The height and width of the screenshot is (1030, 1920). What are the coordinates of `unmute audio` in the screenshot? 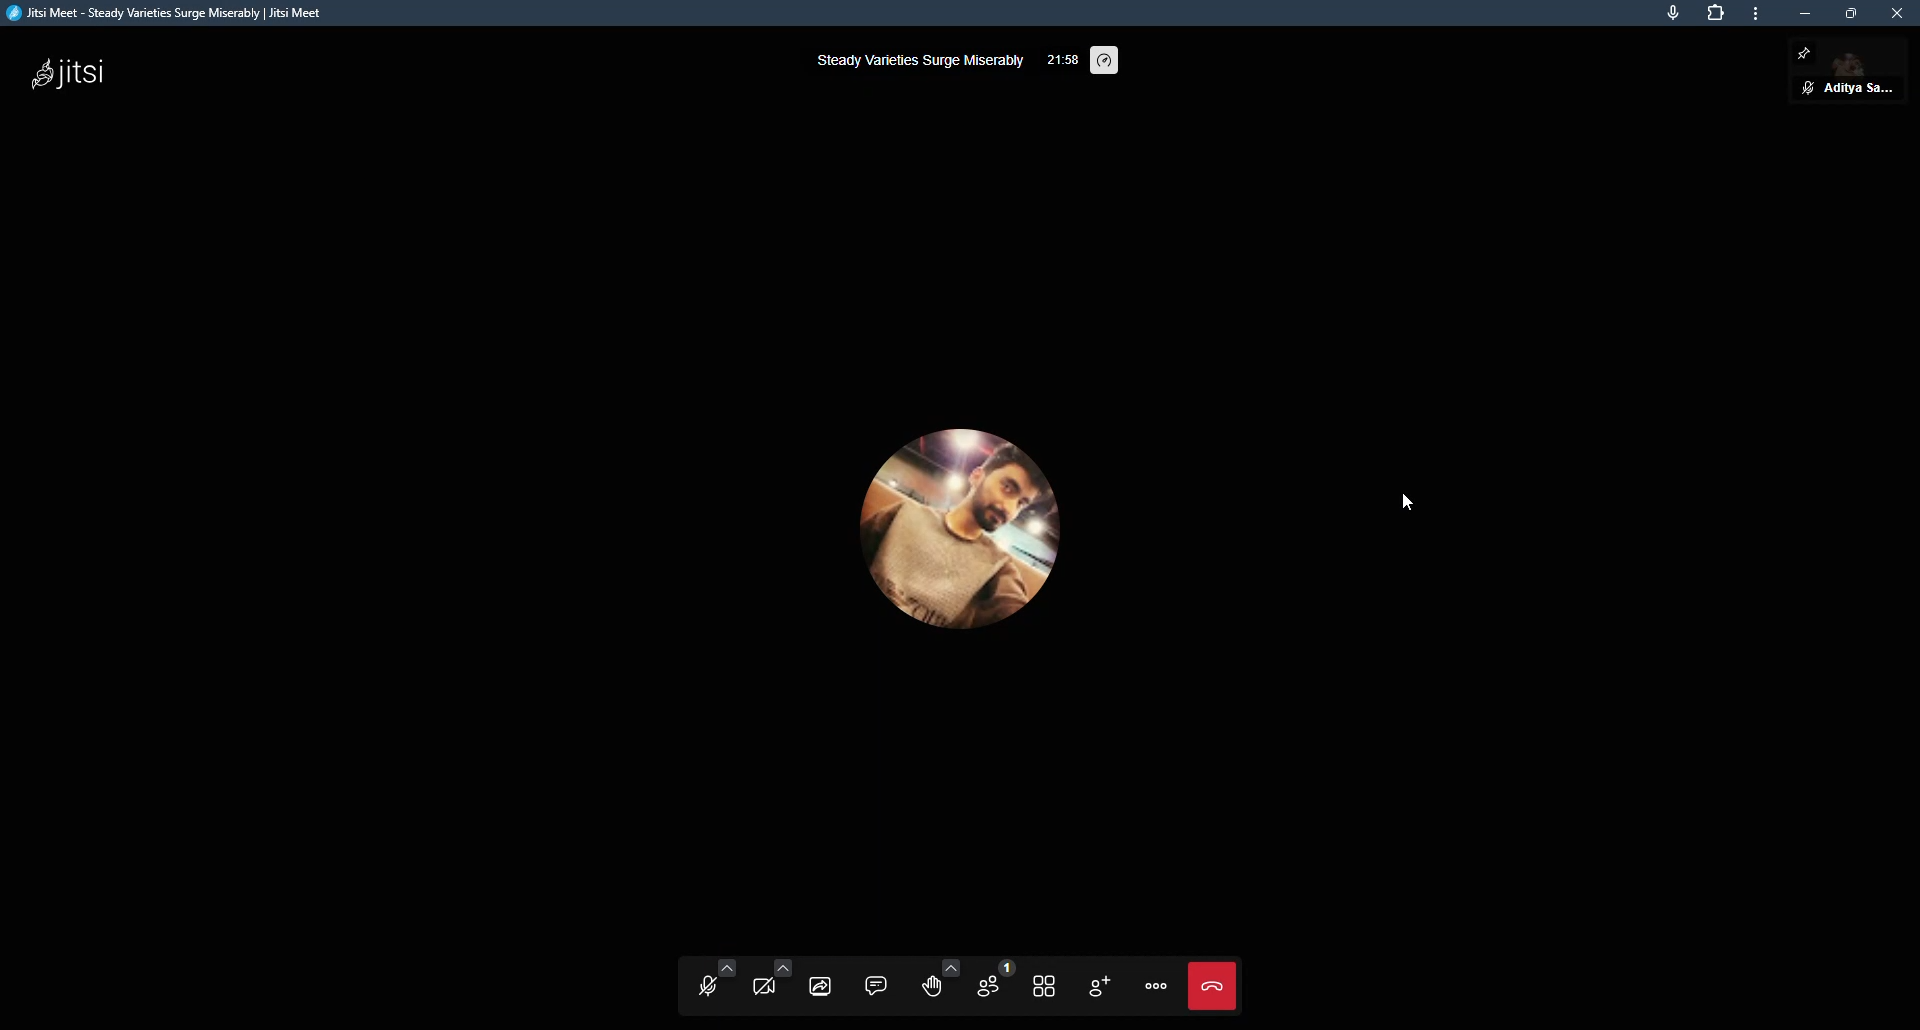 It's located at (715, 979).